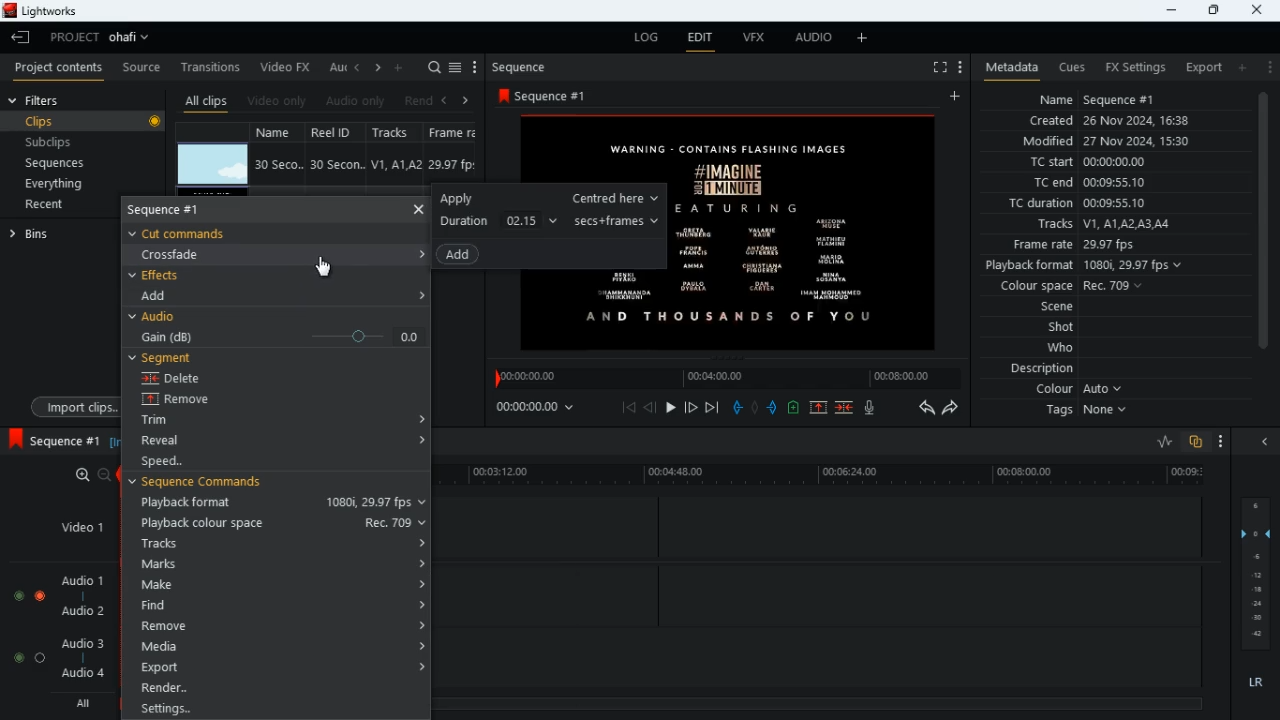 This screenshot has width=1280, height=720. What do you see at coordinates (544, 406) in the screenshot?
I see `time` at bounding box center [544, 406].